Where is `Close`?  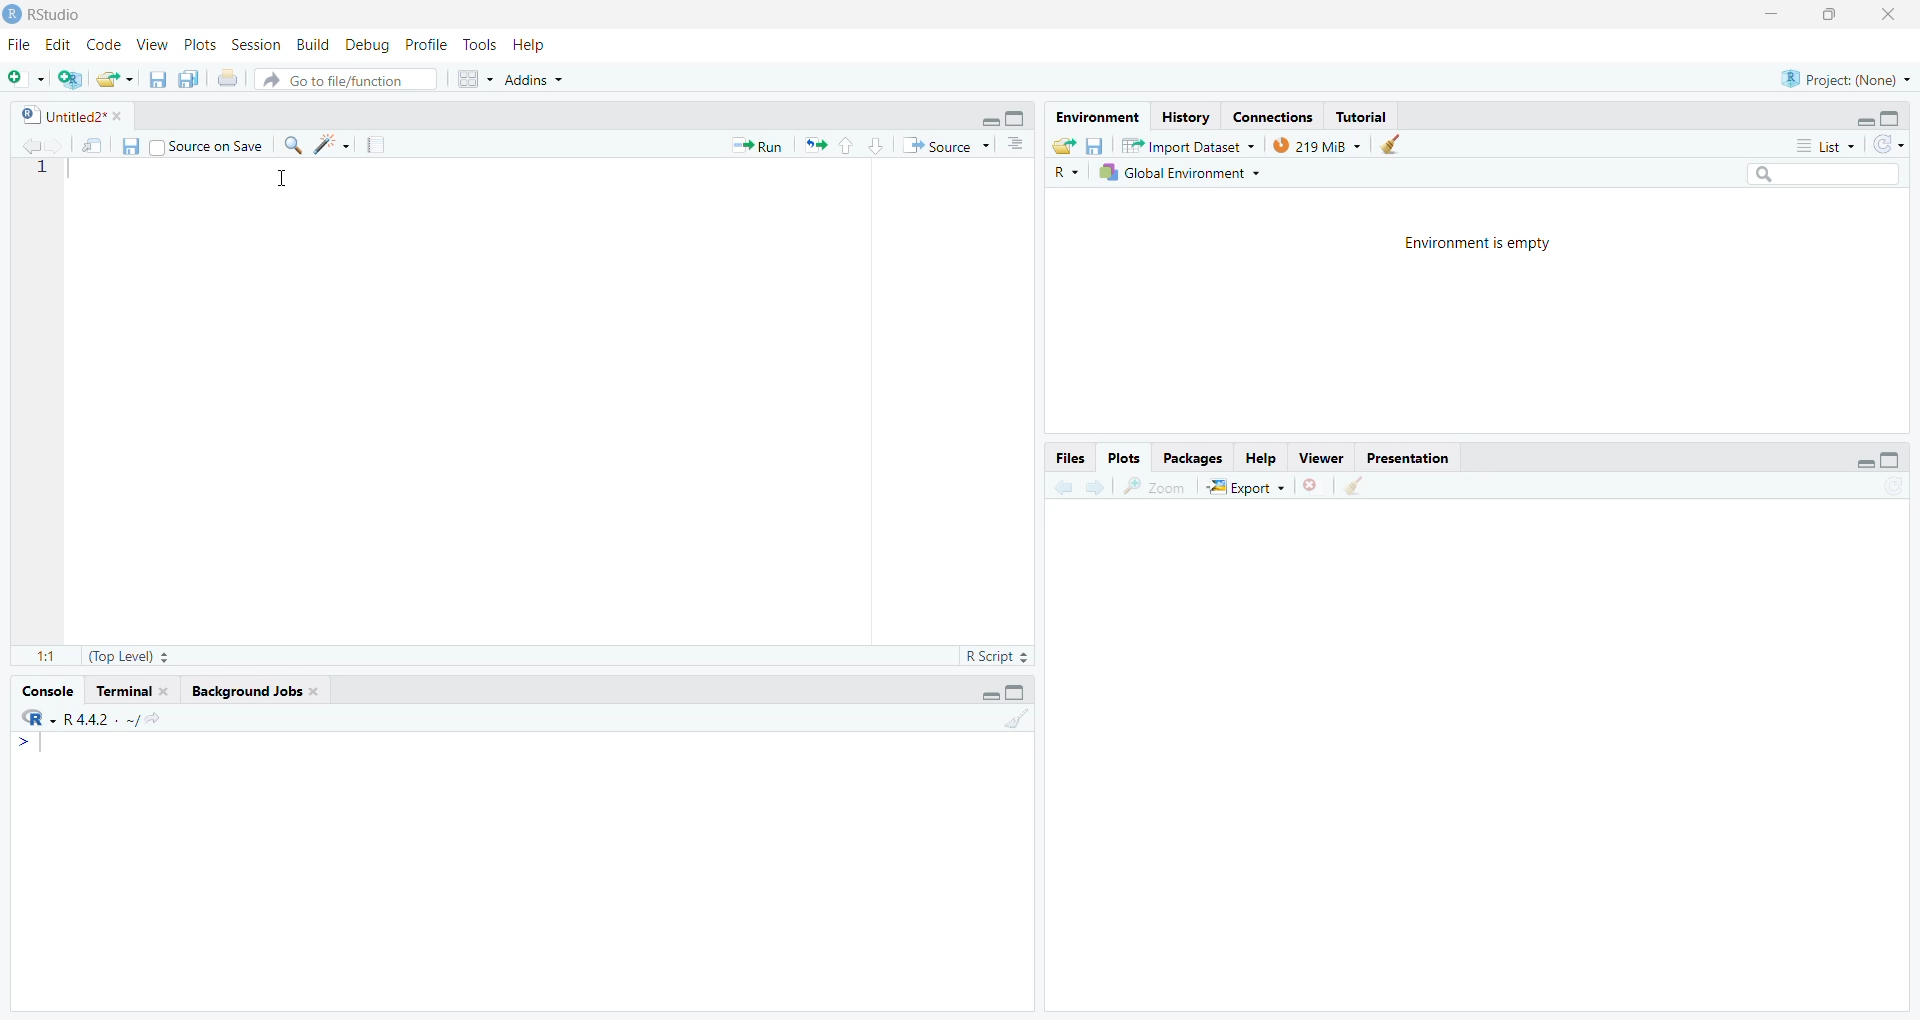
Close is located at coordinates (1892, 16).